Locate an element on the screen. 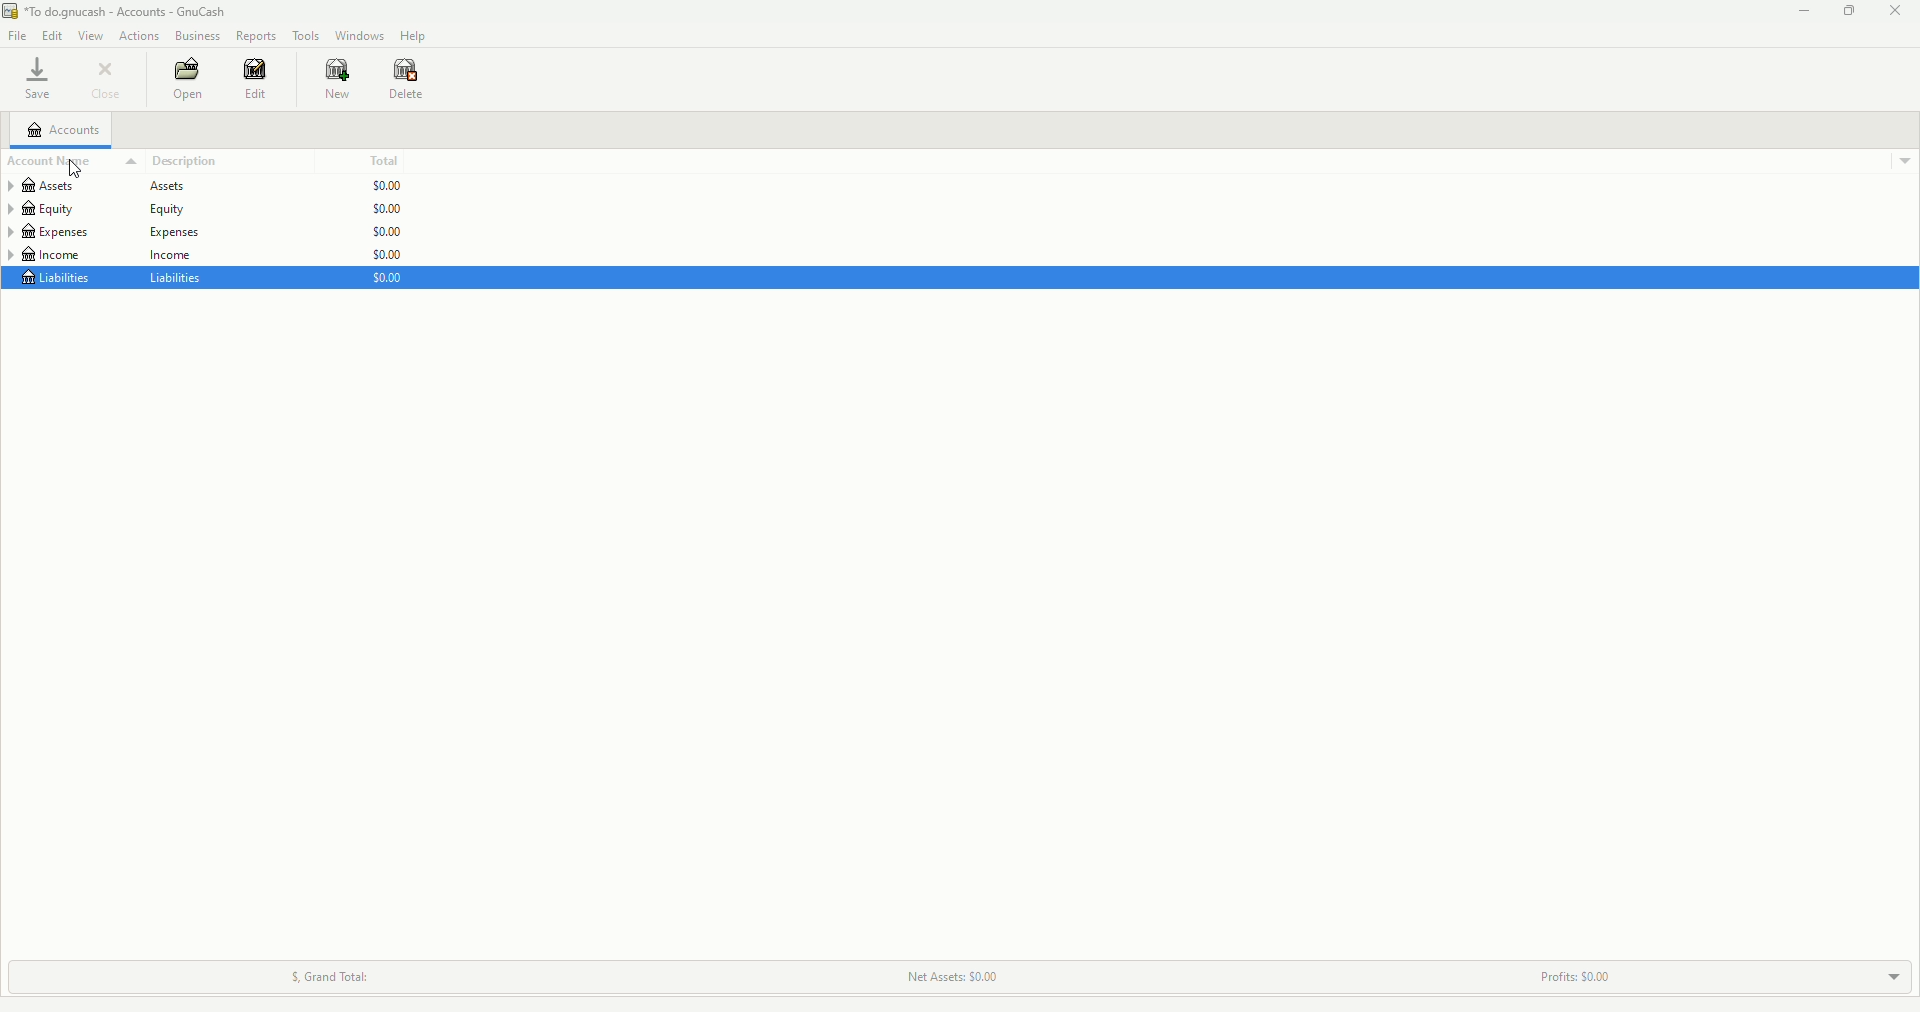  View is located at coordinates (90, 35).